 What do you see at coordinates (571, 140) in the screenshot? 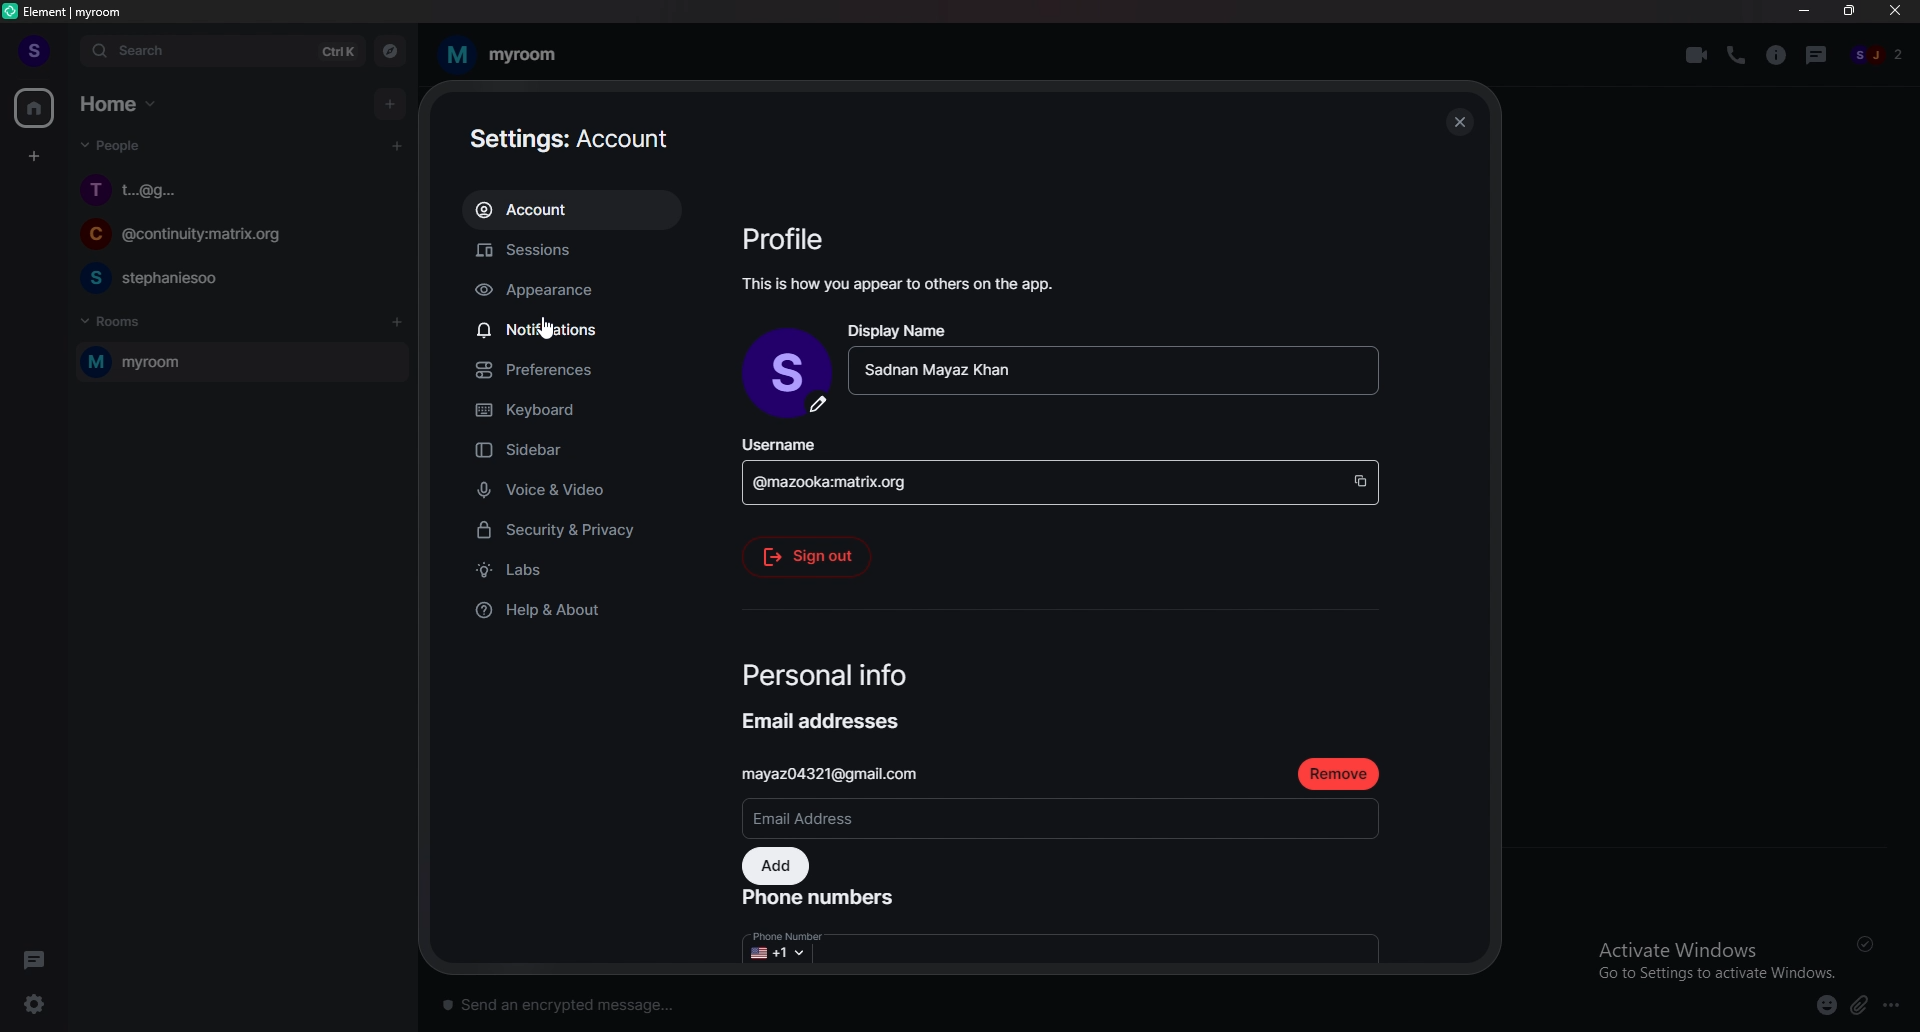
I see `settings account` at bounding box center [571, 140].